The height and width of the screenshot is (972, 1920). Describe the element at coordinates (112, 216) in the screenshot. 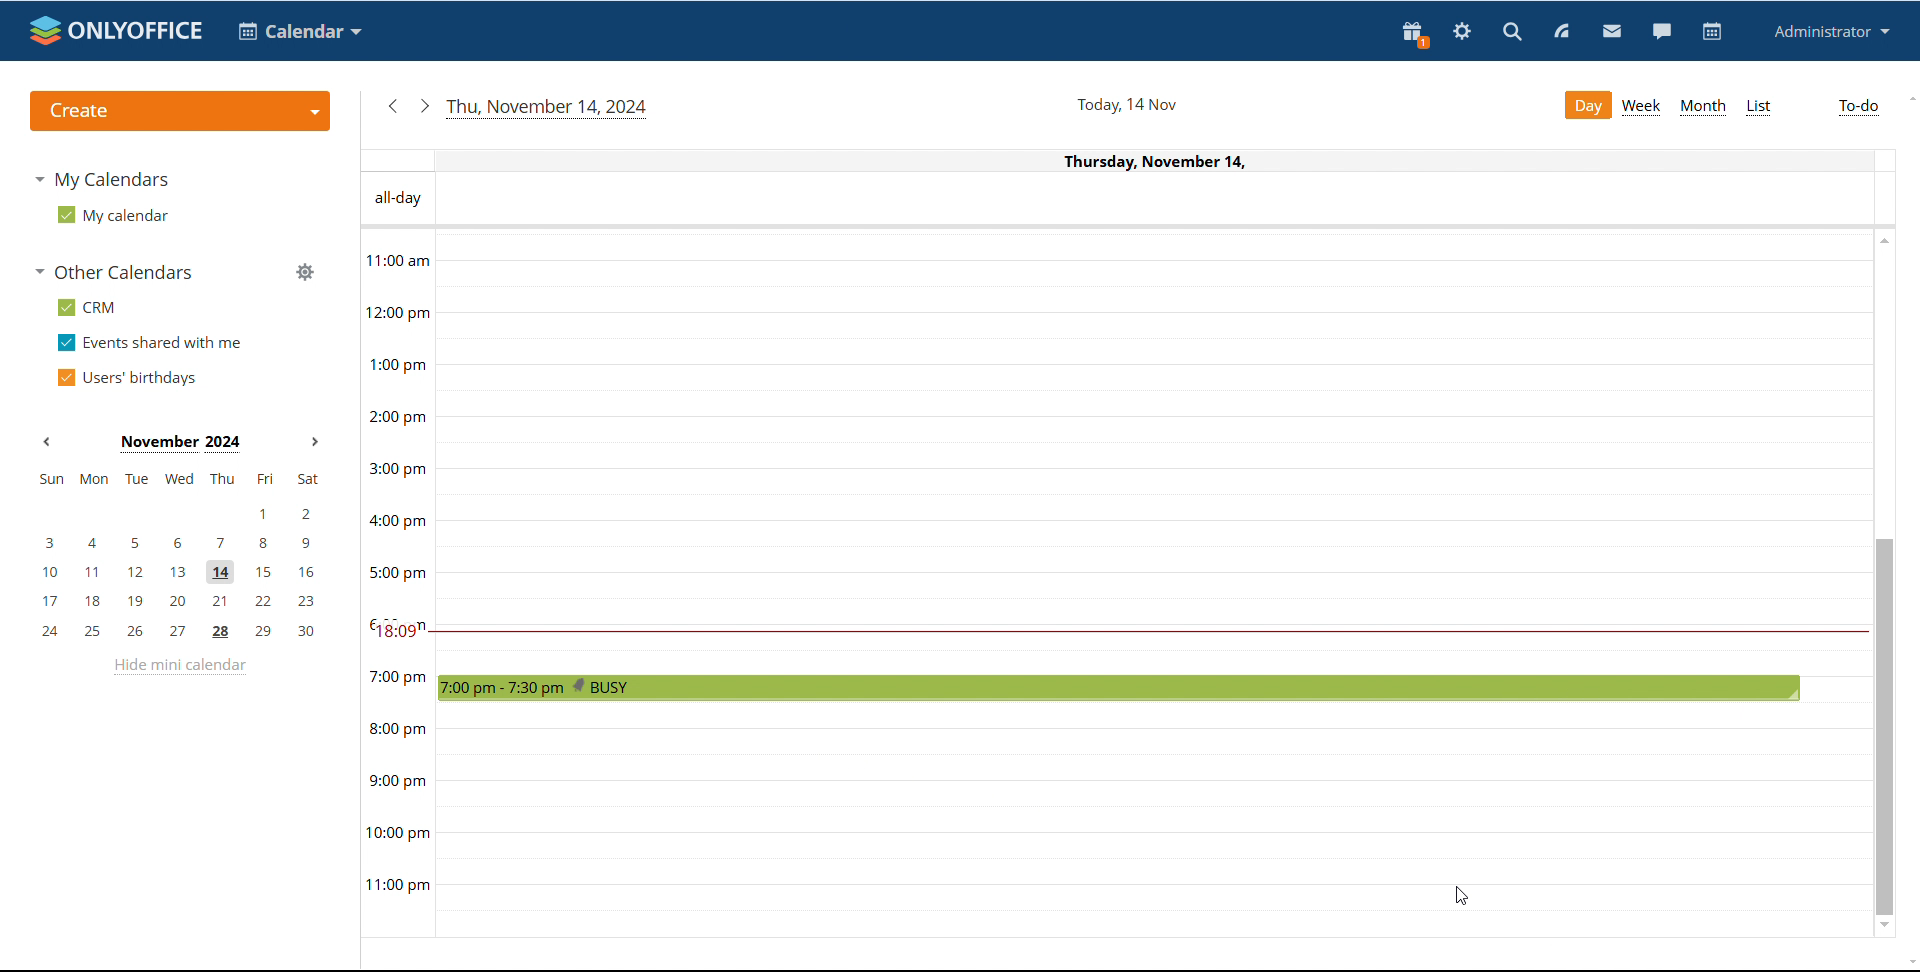

I see `my calendar` at that location.